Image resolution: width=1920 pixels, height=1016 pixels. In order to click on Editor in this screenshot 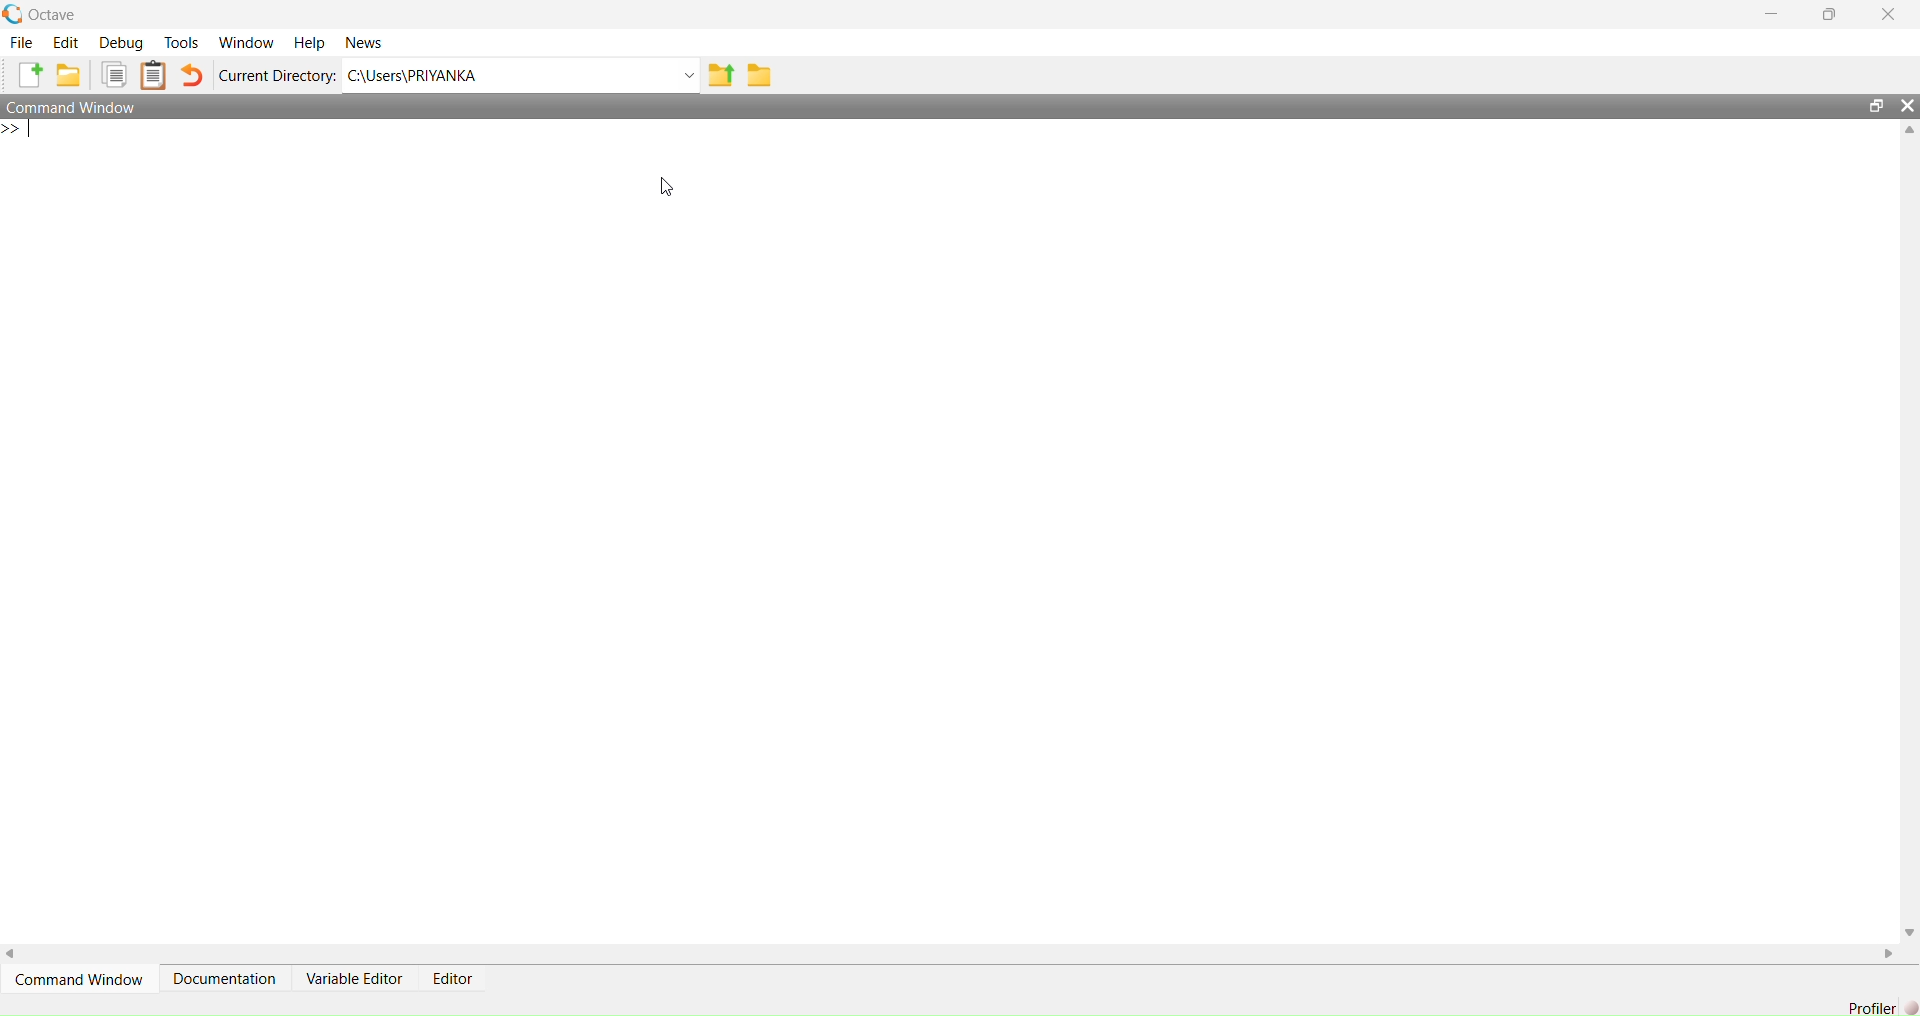, I will do `click(450, 975)`.